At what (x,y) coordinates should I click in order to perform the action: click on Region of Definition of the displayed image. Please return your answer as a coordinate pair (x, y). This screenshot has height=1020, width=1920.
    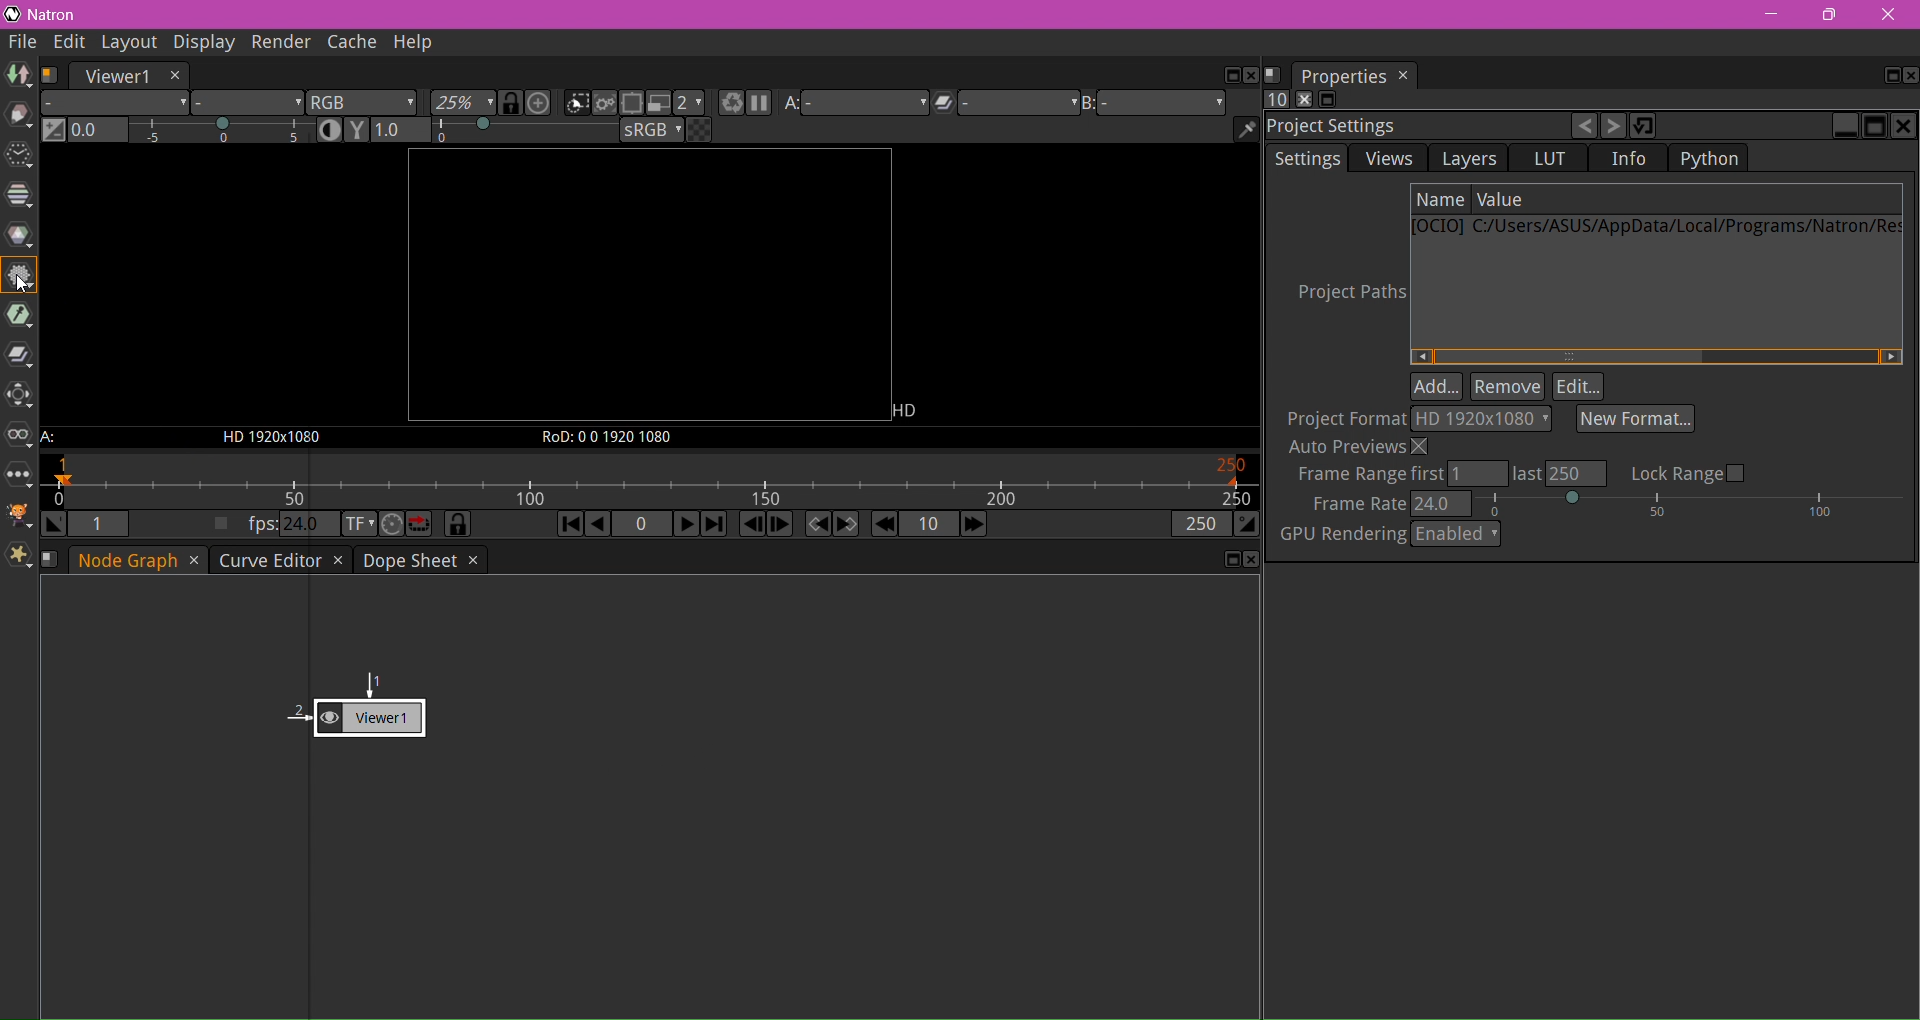
    Looking at the image, I should click on (617, 437).